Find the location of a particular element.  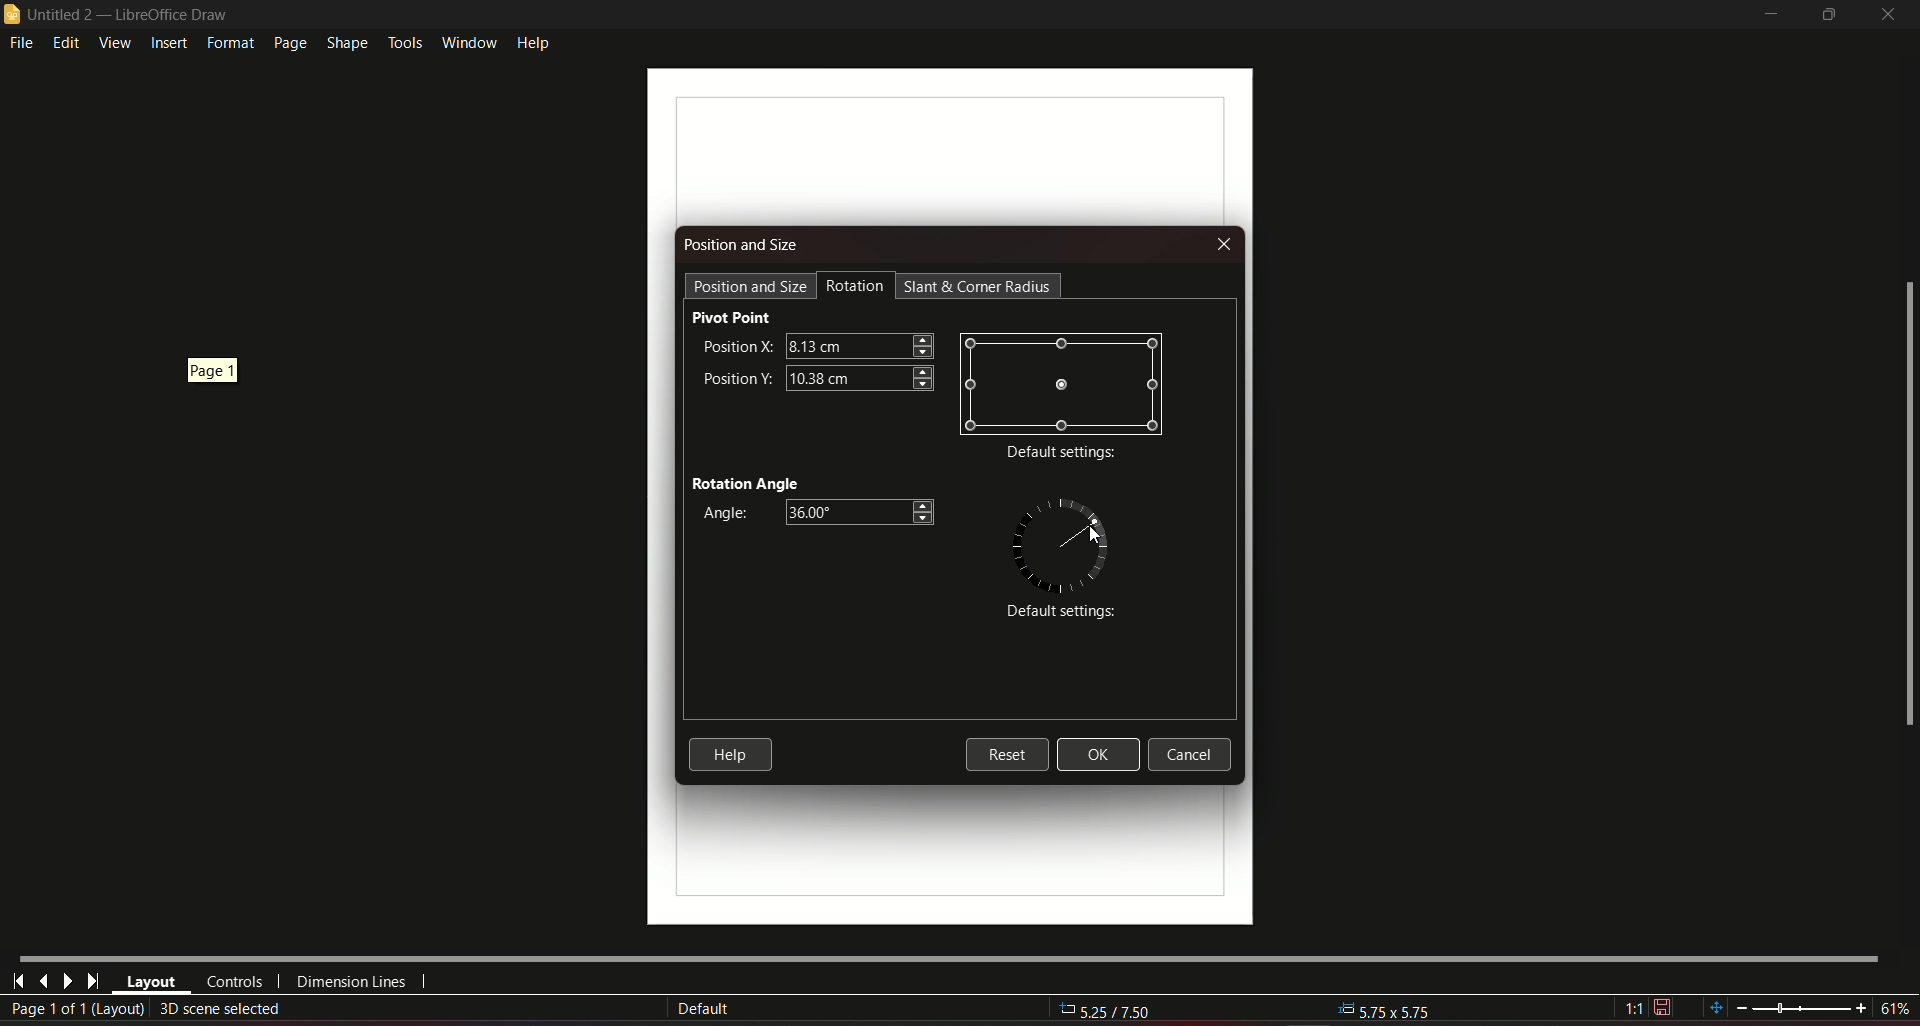

Position and size is located at coordinates (743, 245).